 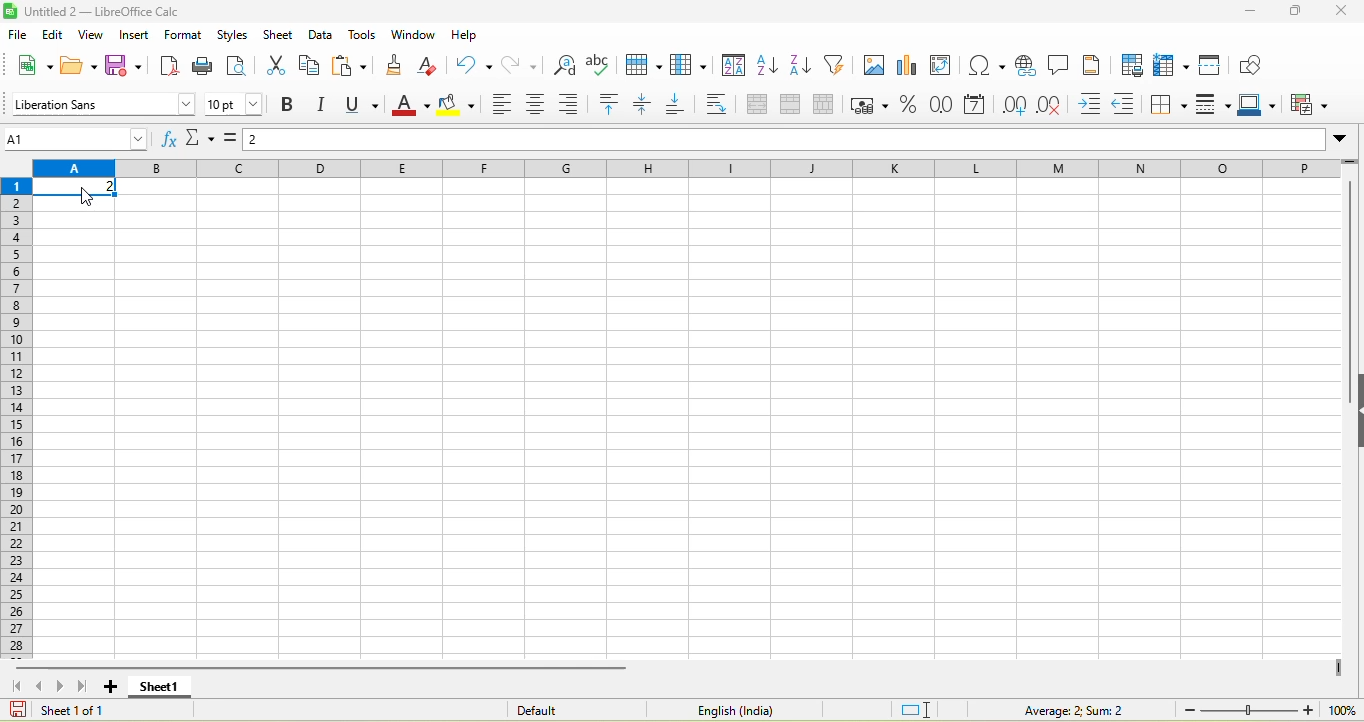 I want to click on pivot table, so click(x=944, y=67).